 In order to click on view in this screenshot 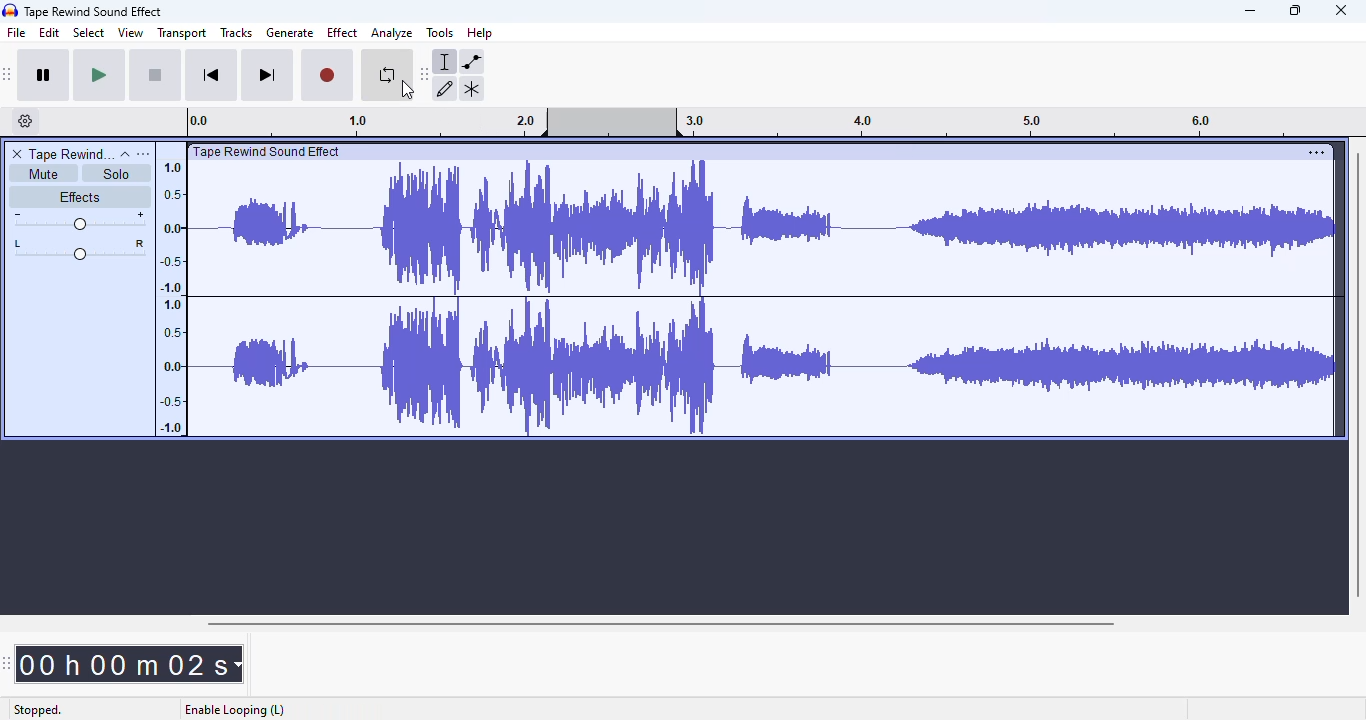, I will do `click(131, 33)`.